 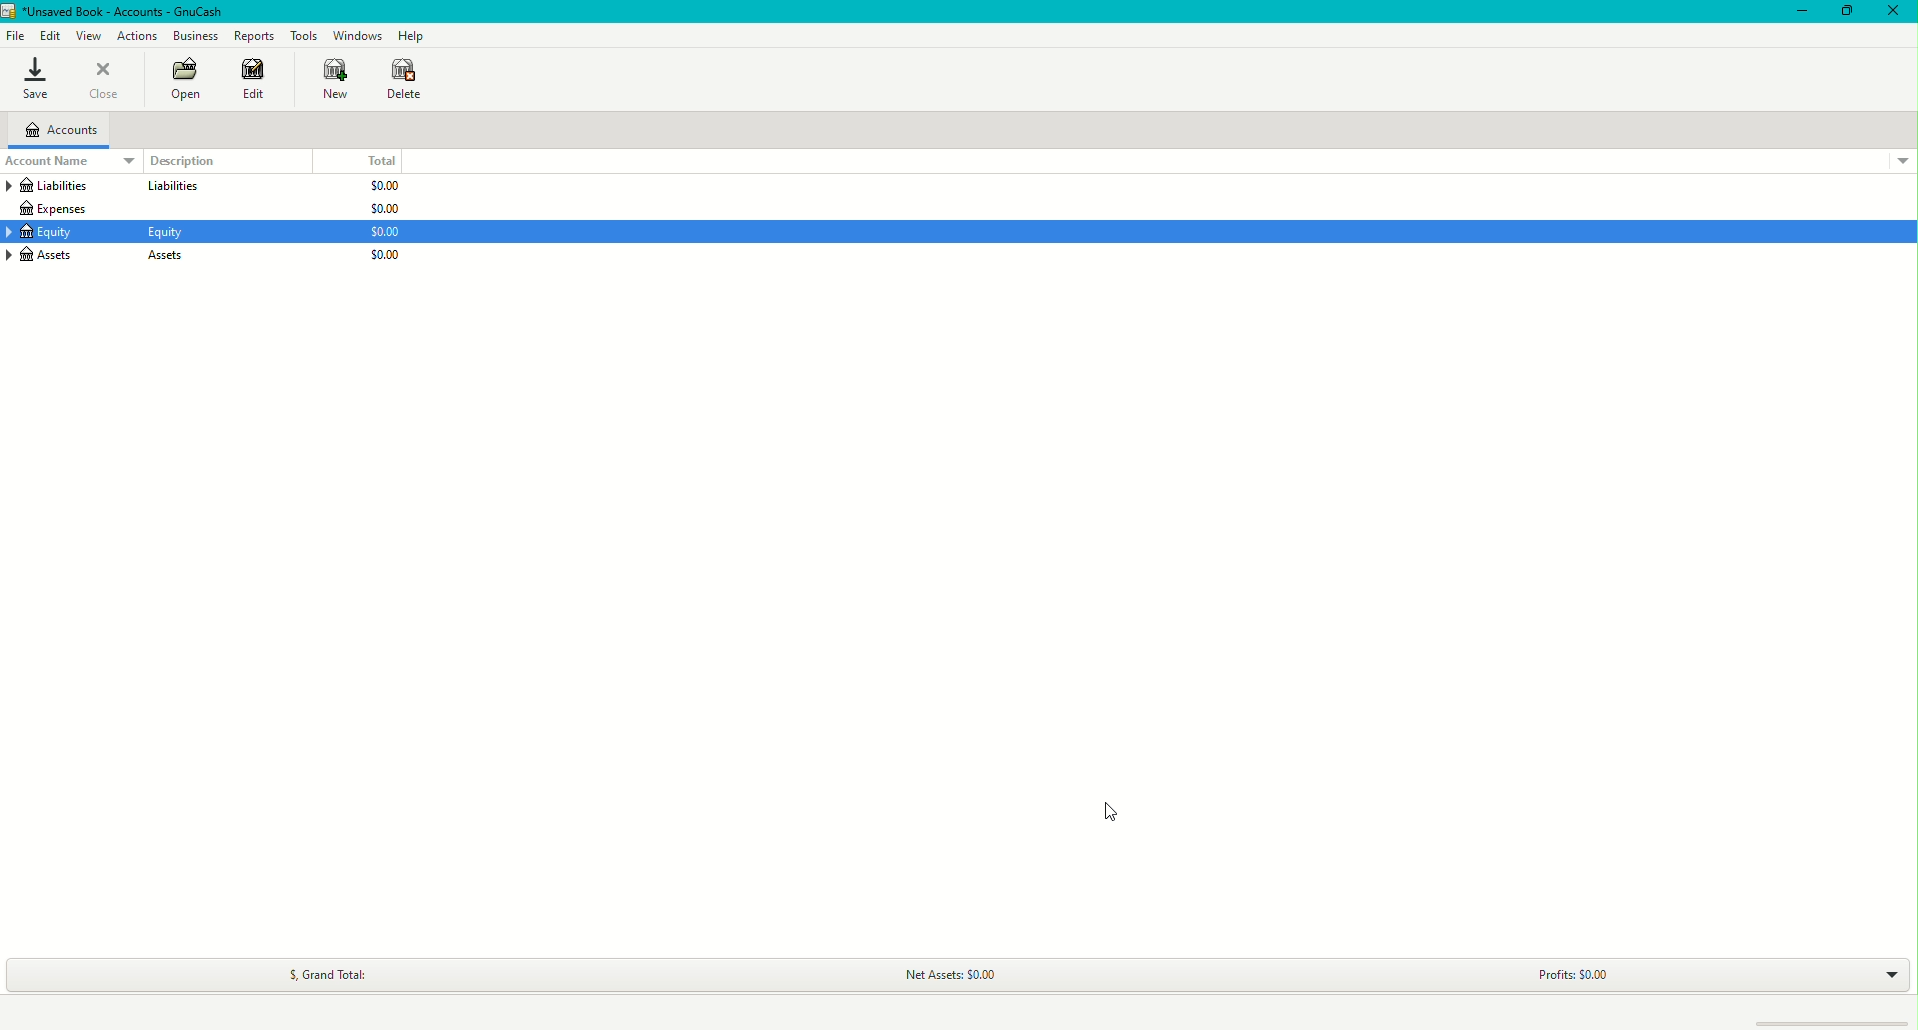 I want to click on Save, so click(x=34, y=80).